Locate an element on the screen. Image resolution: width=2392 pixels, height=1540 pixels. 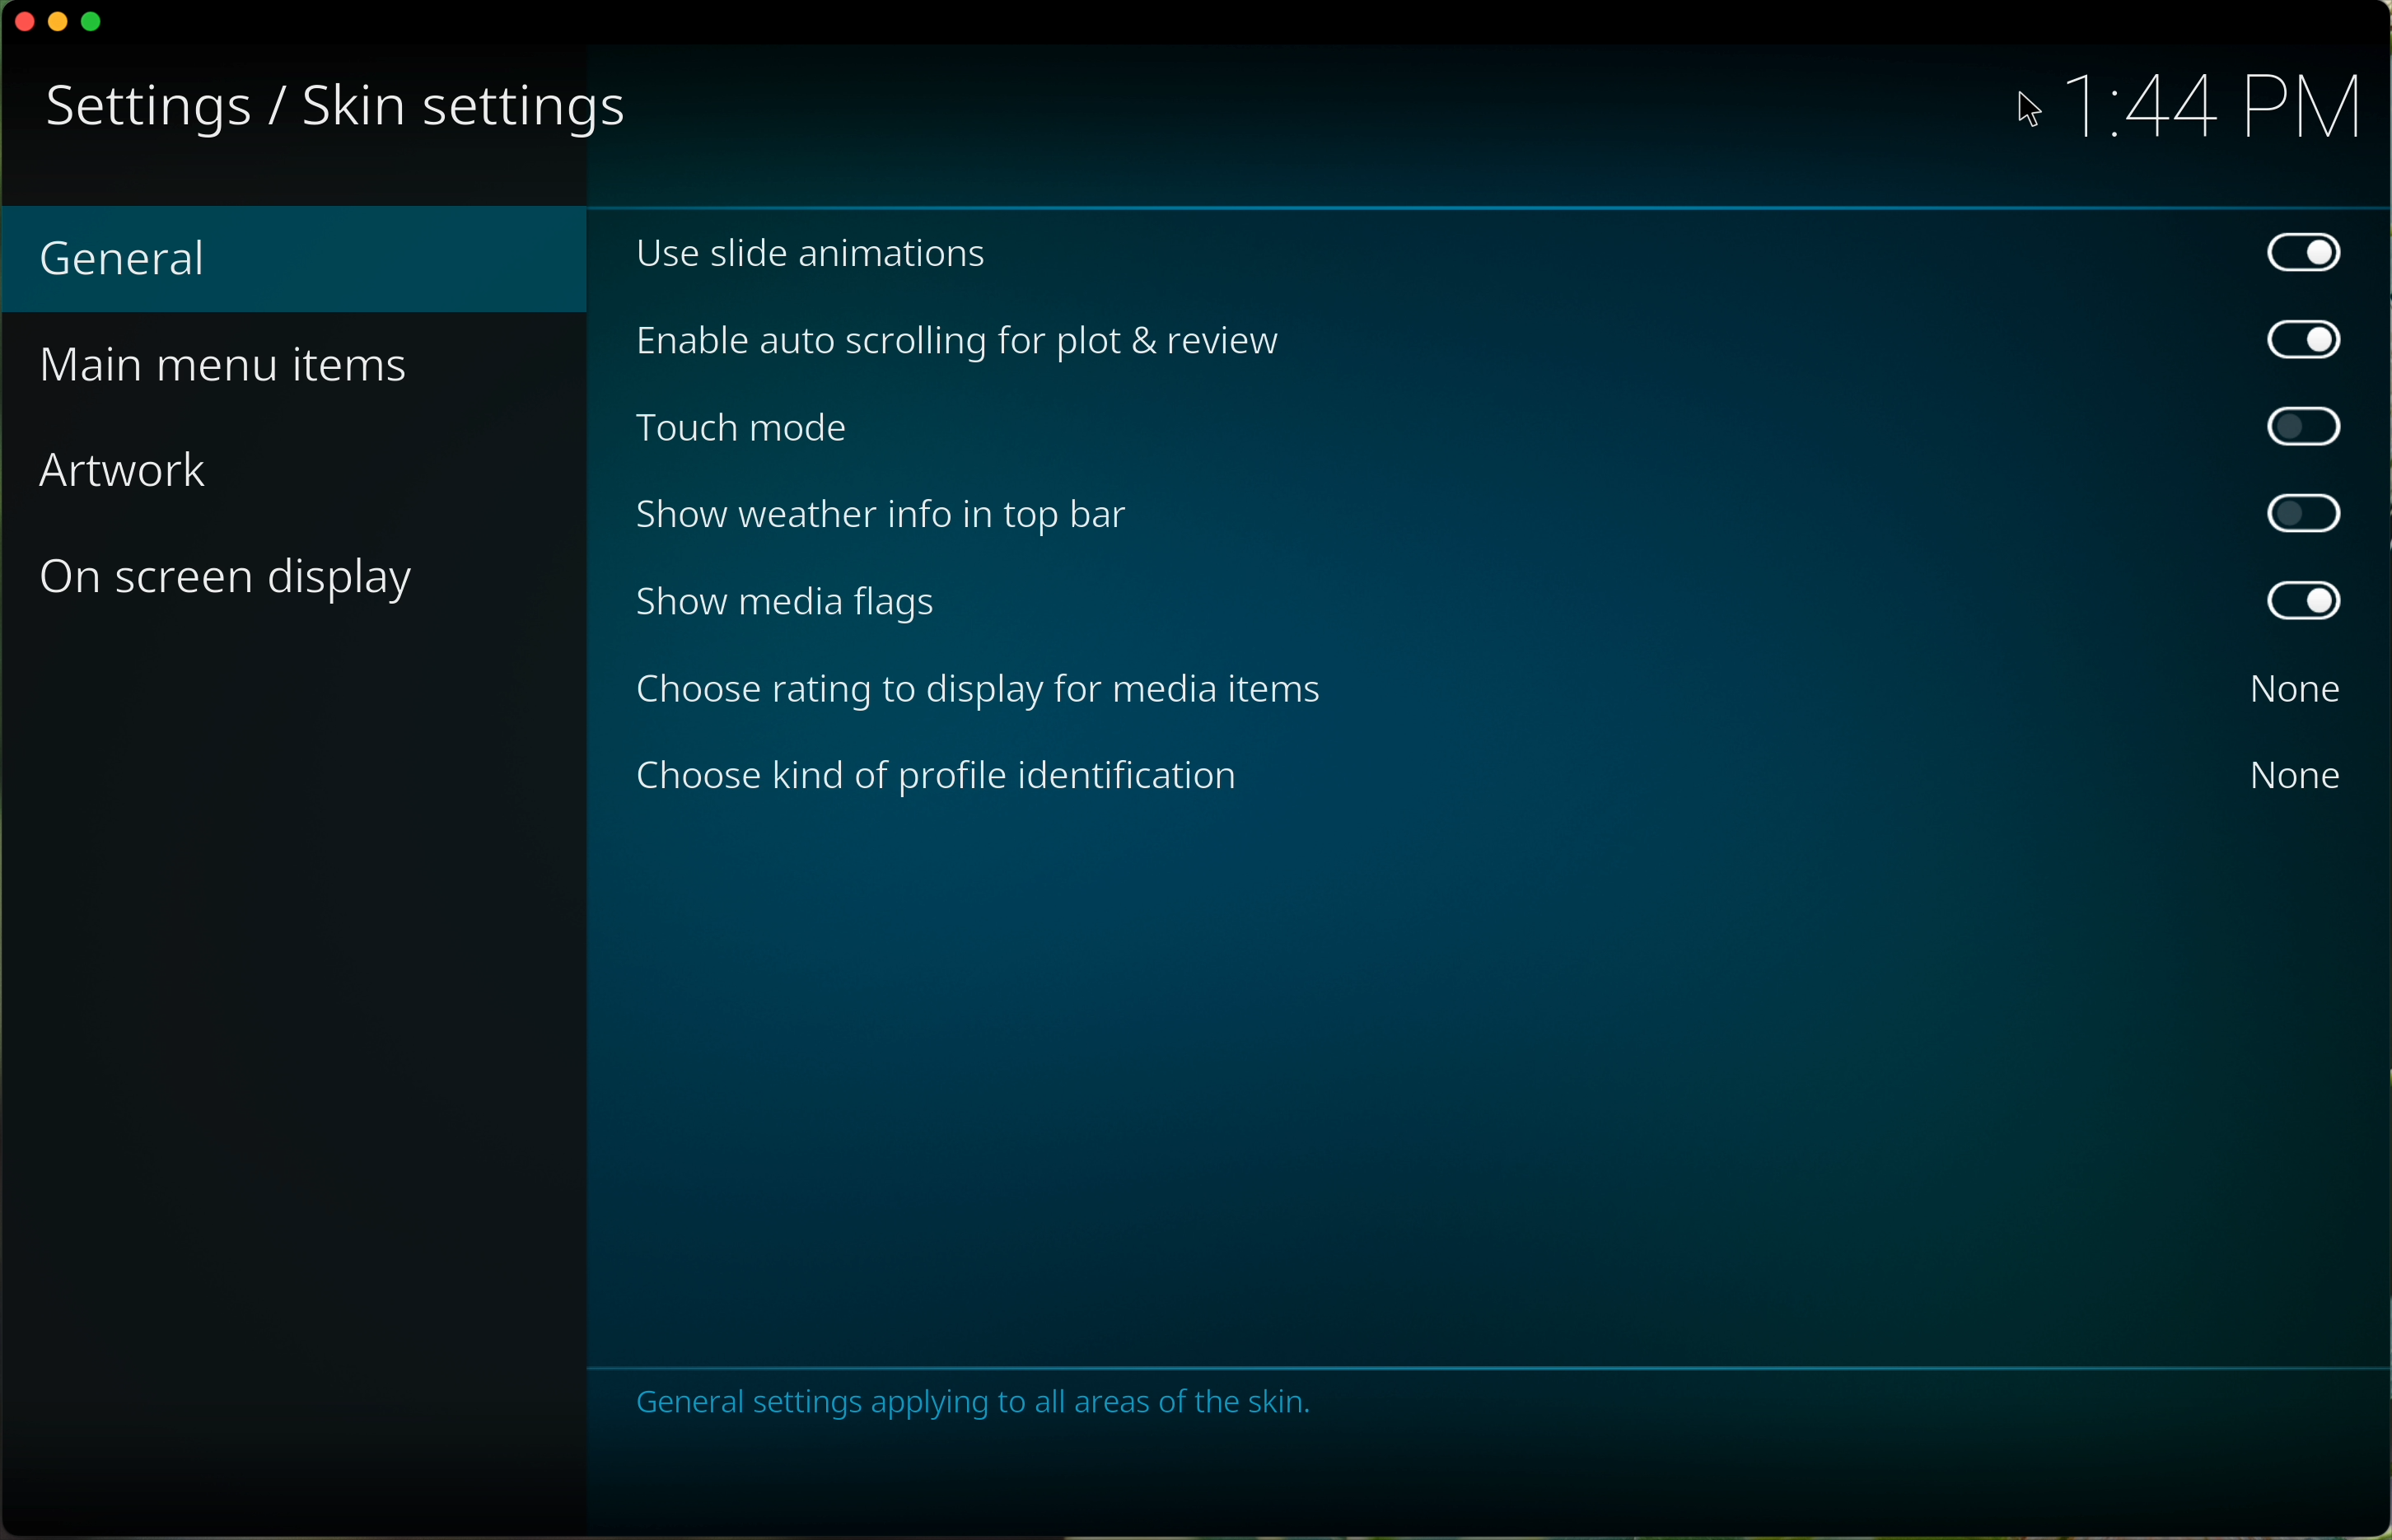
hour is located at coordinates (2209, 110).